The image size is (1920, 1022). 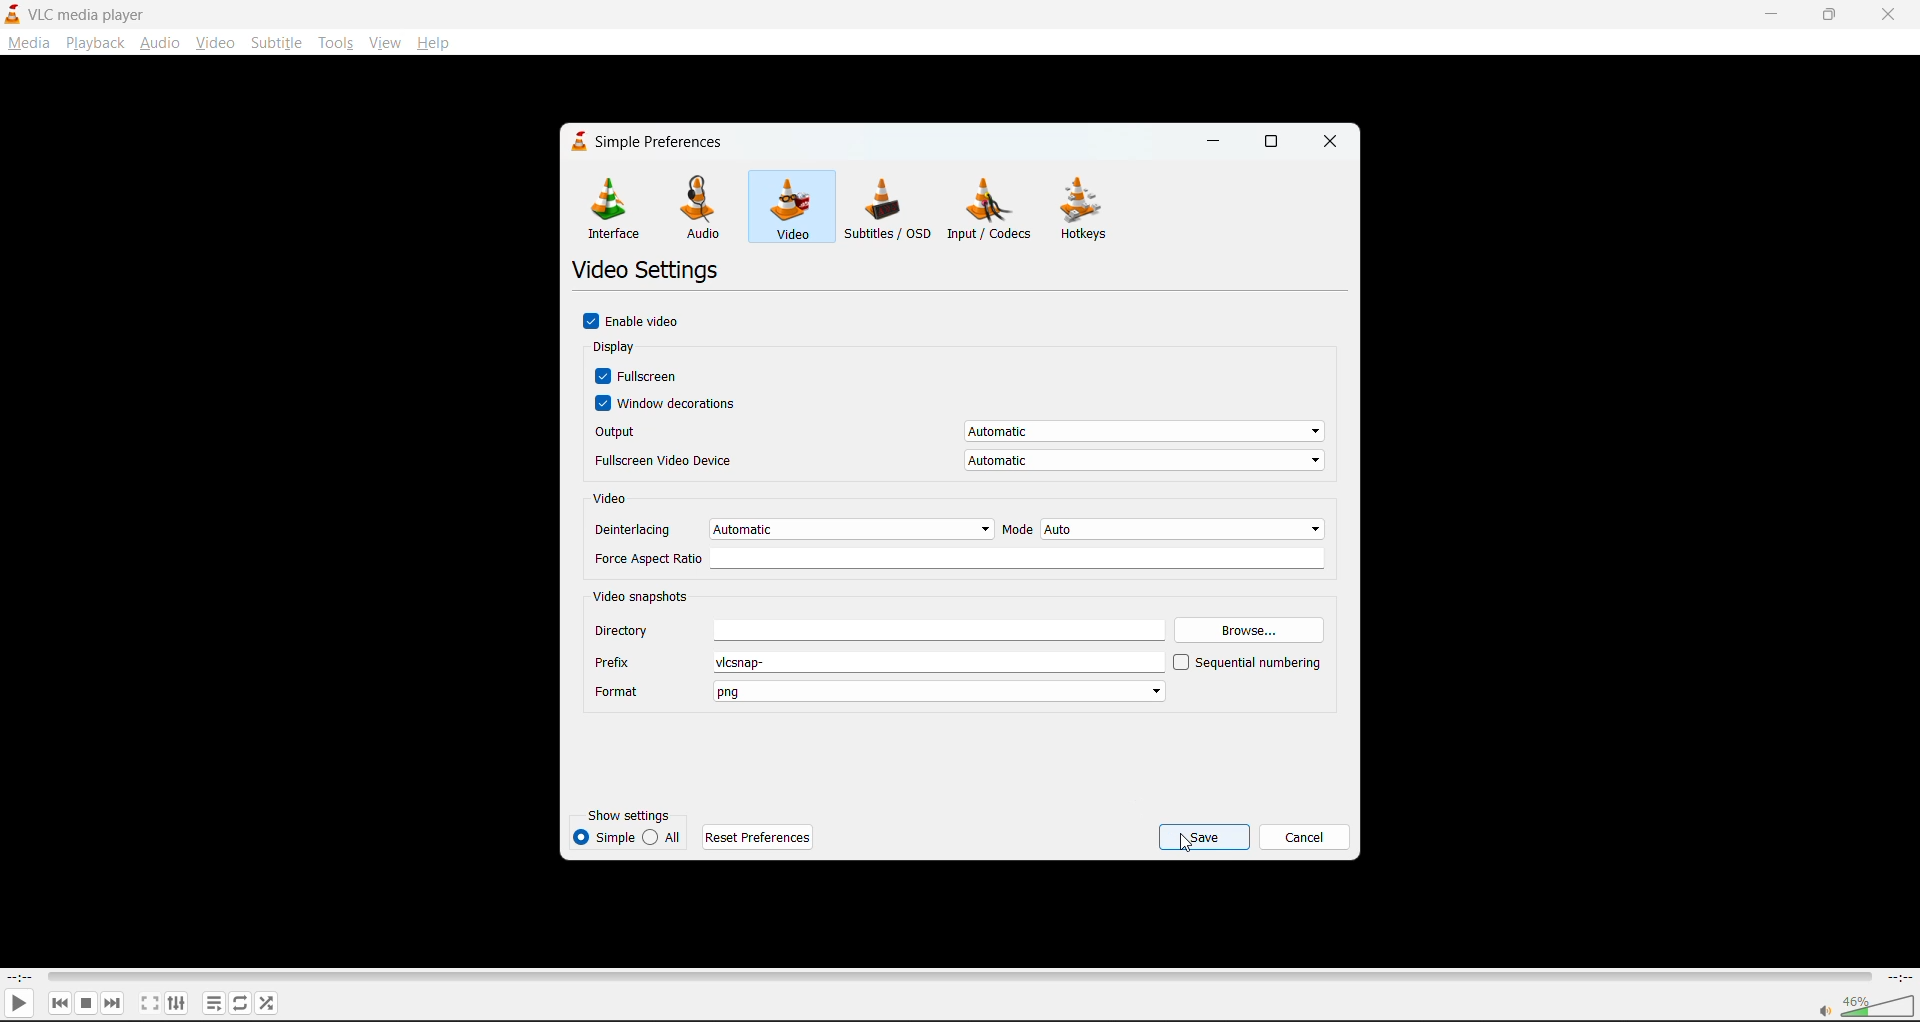 What do you see at coordinates (213, 1002) in the screenshot?
I see `playlist` at bounding box center [213, 1002].